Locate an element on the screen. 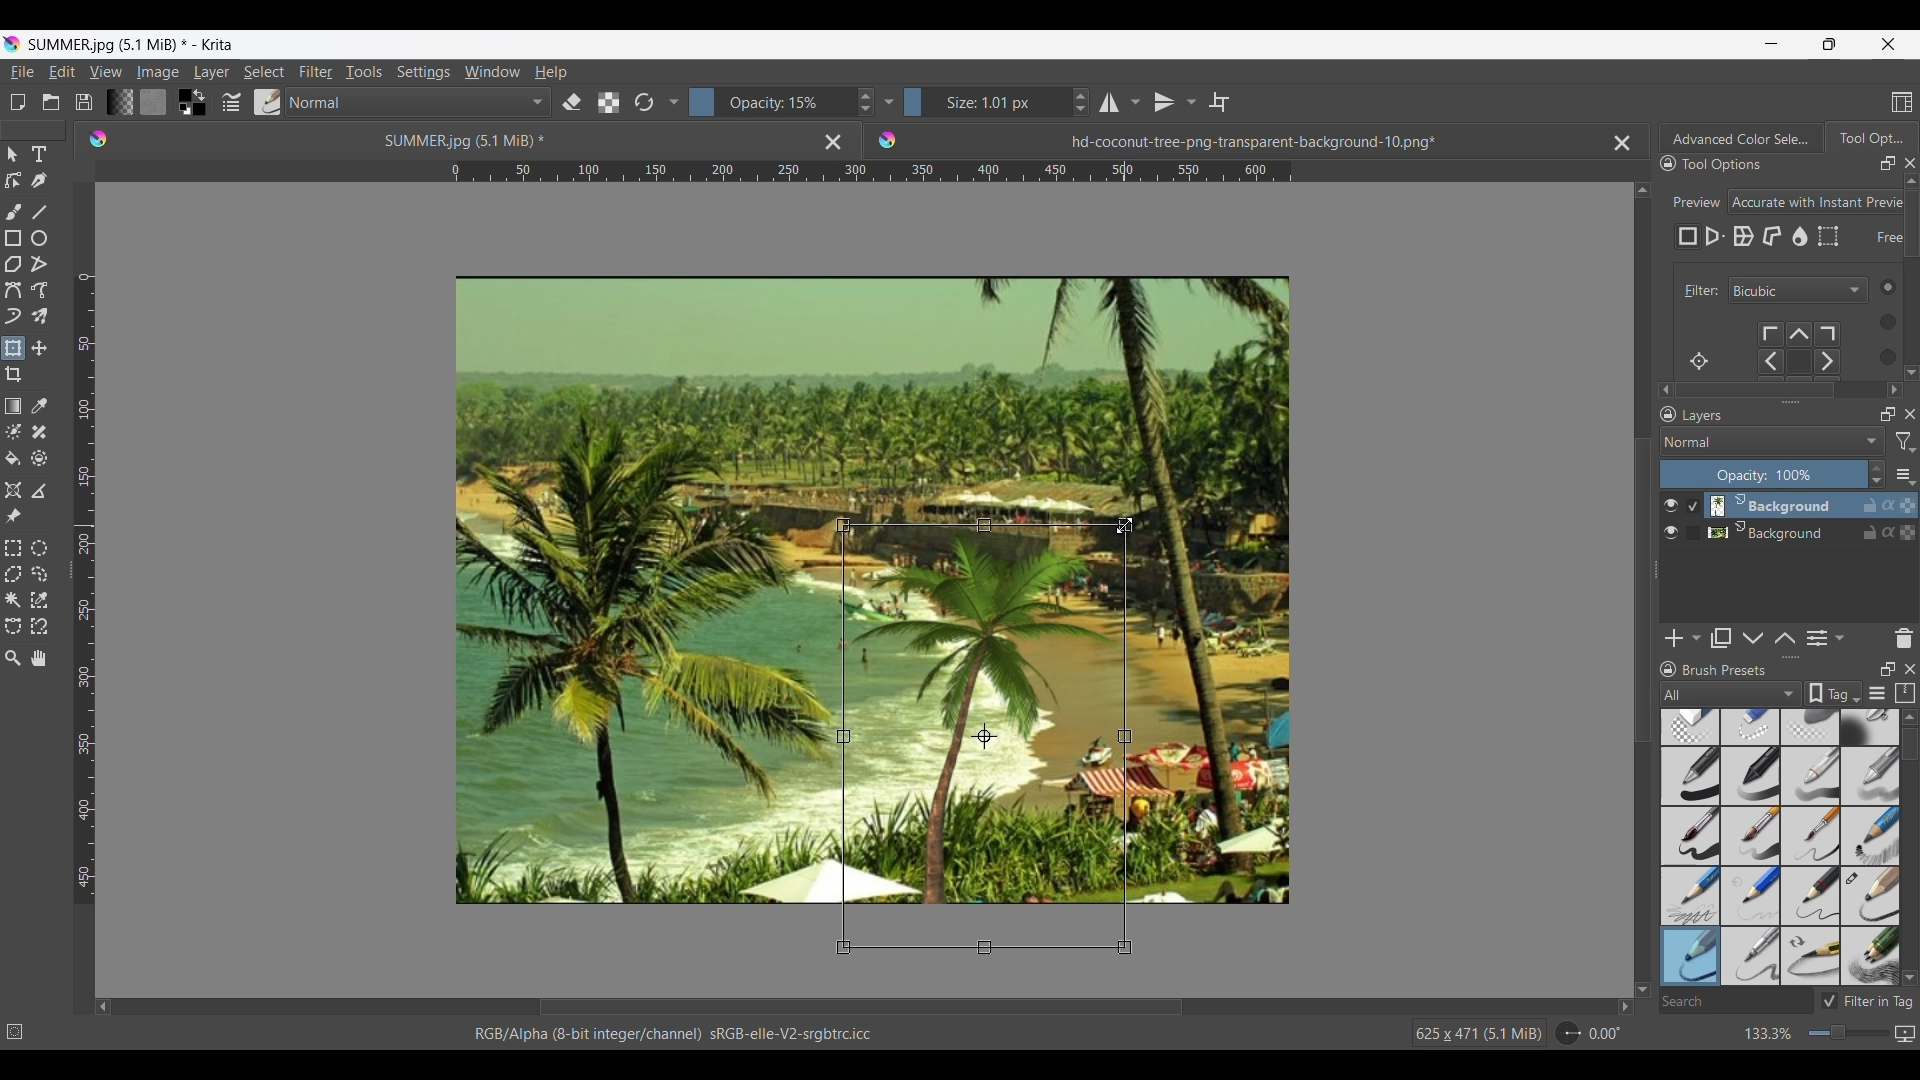 Image resolution: width=1920 pixels, height=1080 pixels. Float layers panel is located at coordinates (1888, 414).